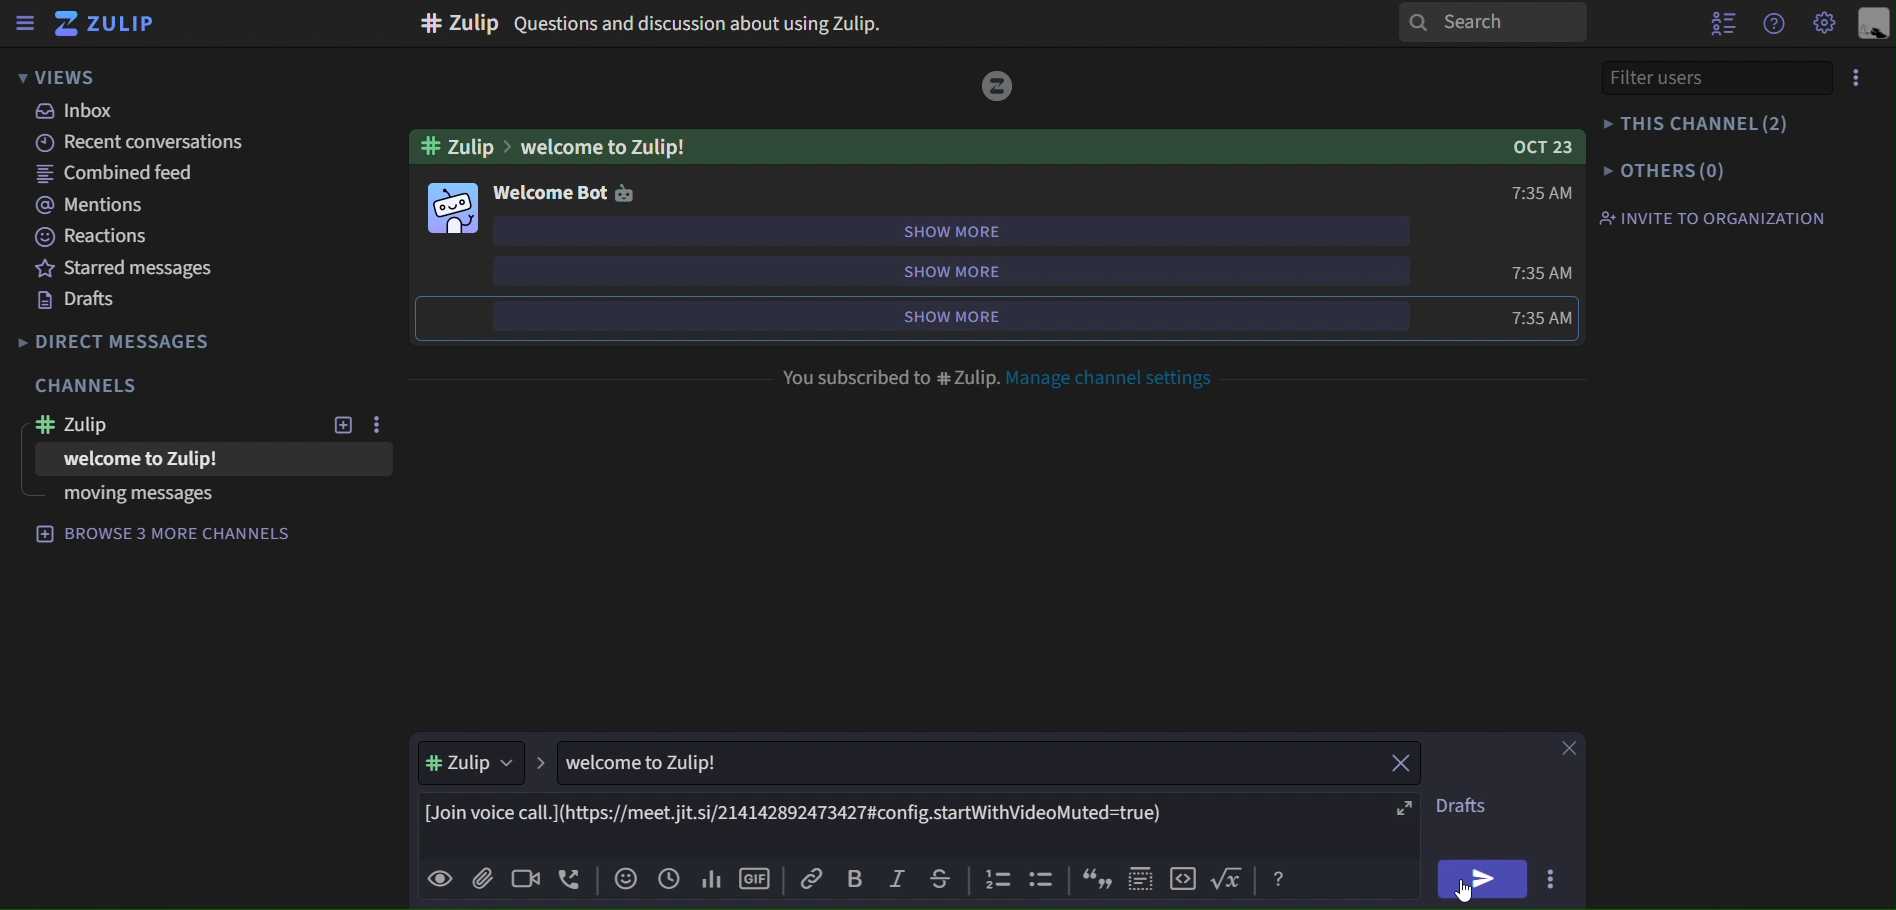  I want to click on , so click(1279, 879).